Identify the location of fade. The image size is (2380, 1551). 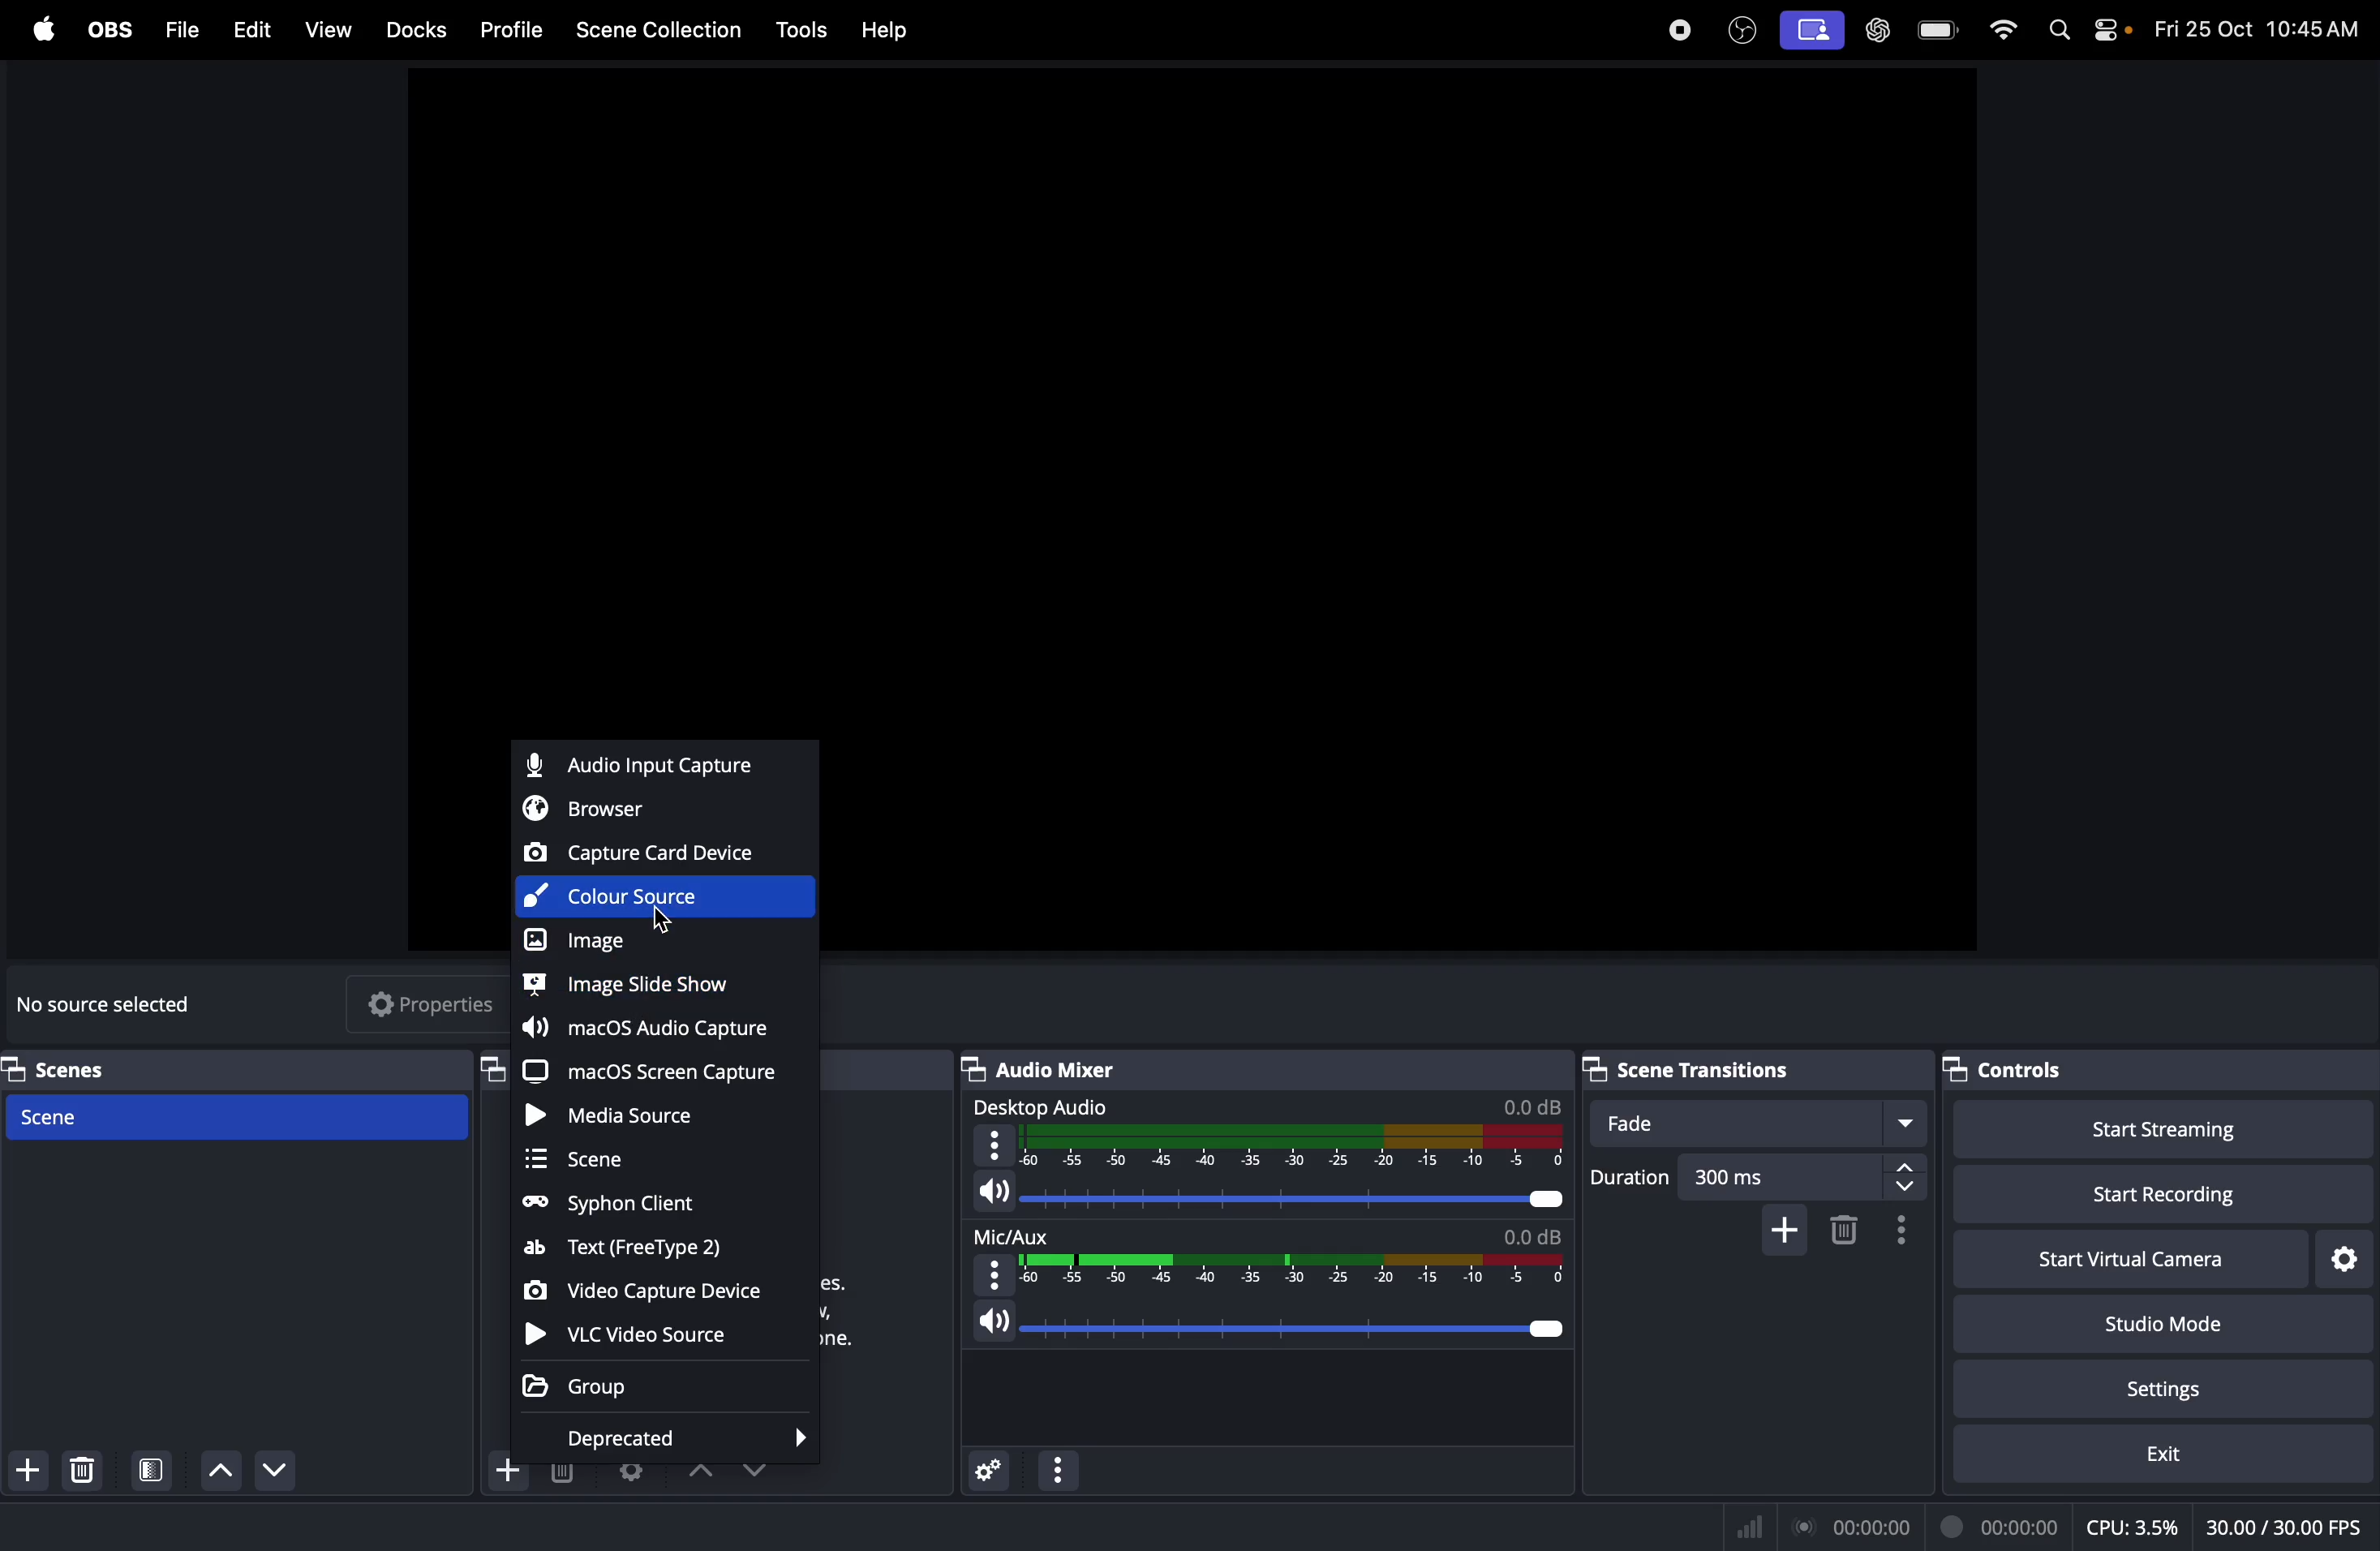
(1765, 1123).